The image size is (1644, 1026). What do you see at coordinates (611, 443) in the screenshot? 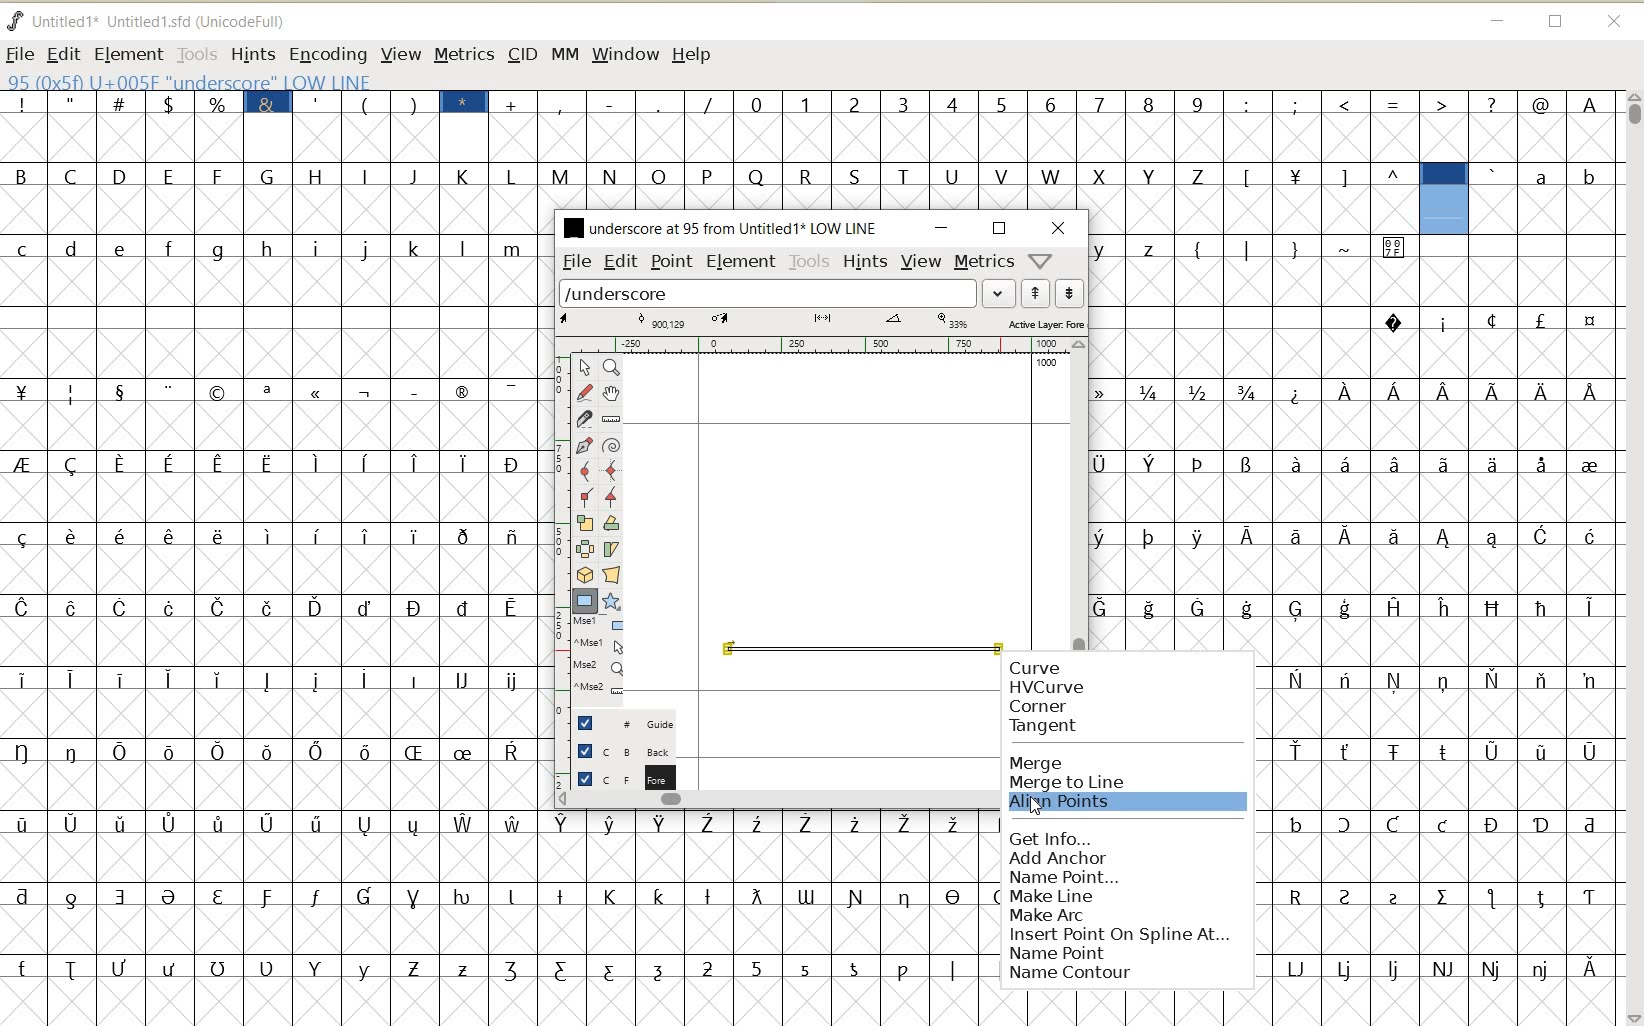
I see `change whether spiro is active or not` at bounding box center [611, 443].